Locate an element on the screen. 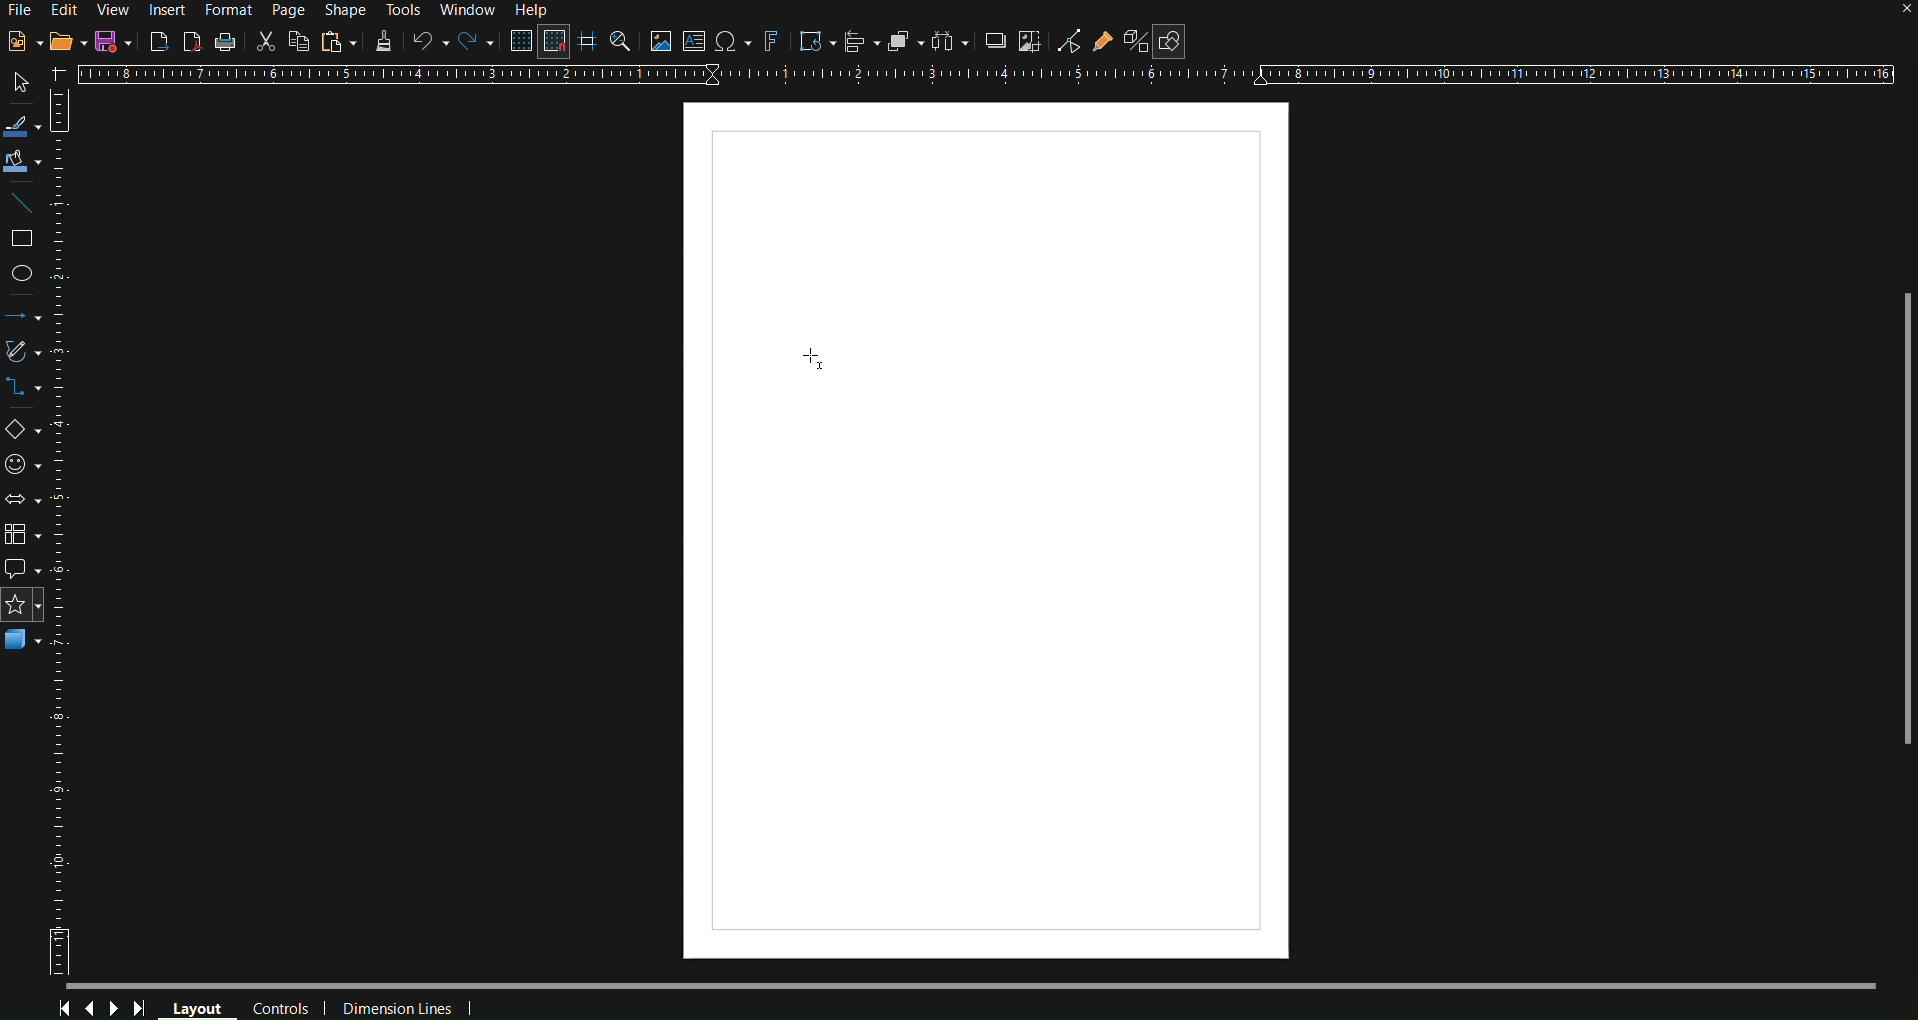 The height and width of the screenshot is (1020, 1918). Controls is located at coordinates (103, 1008).